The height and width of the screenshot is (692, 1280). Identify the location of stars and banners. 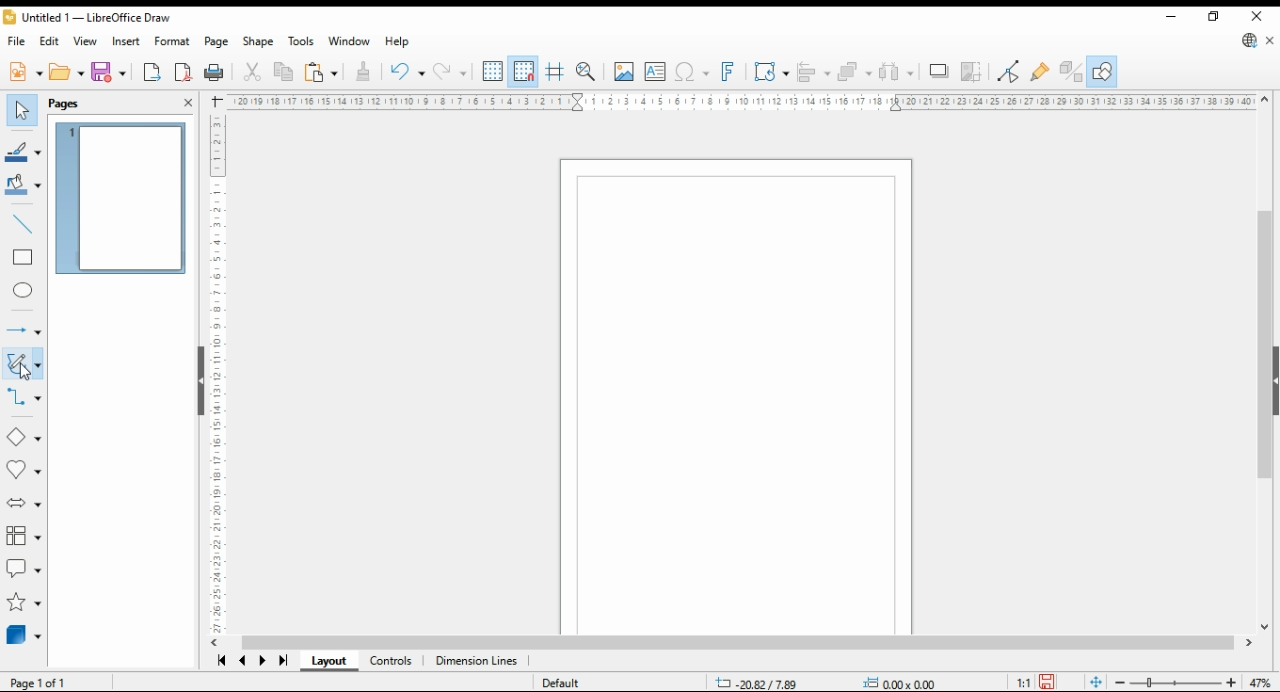
(24, 602).